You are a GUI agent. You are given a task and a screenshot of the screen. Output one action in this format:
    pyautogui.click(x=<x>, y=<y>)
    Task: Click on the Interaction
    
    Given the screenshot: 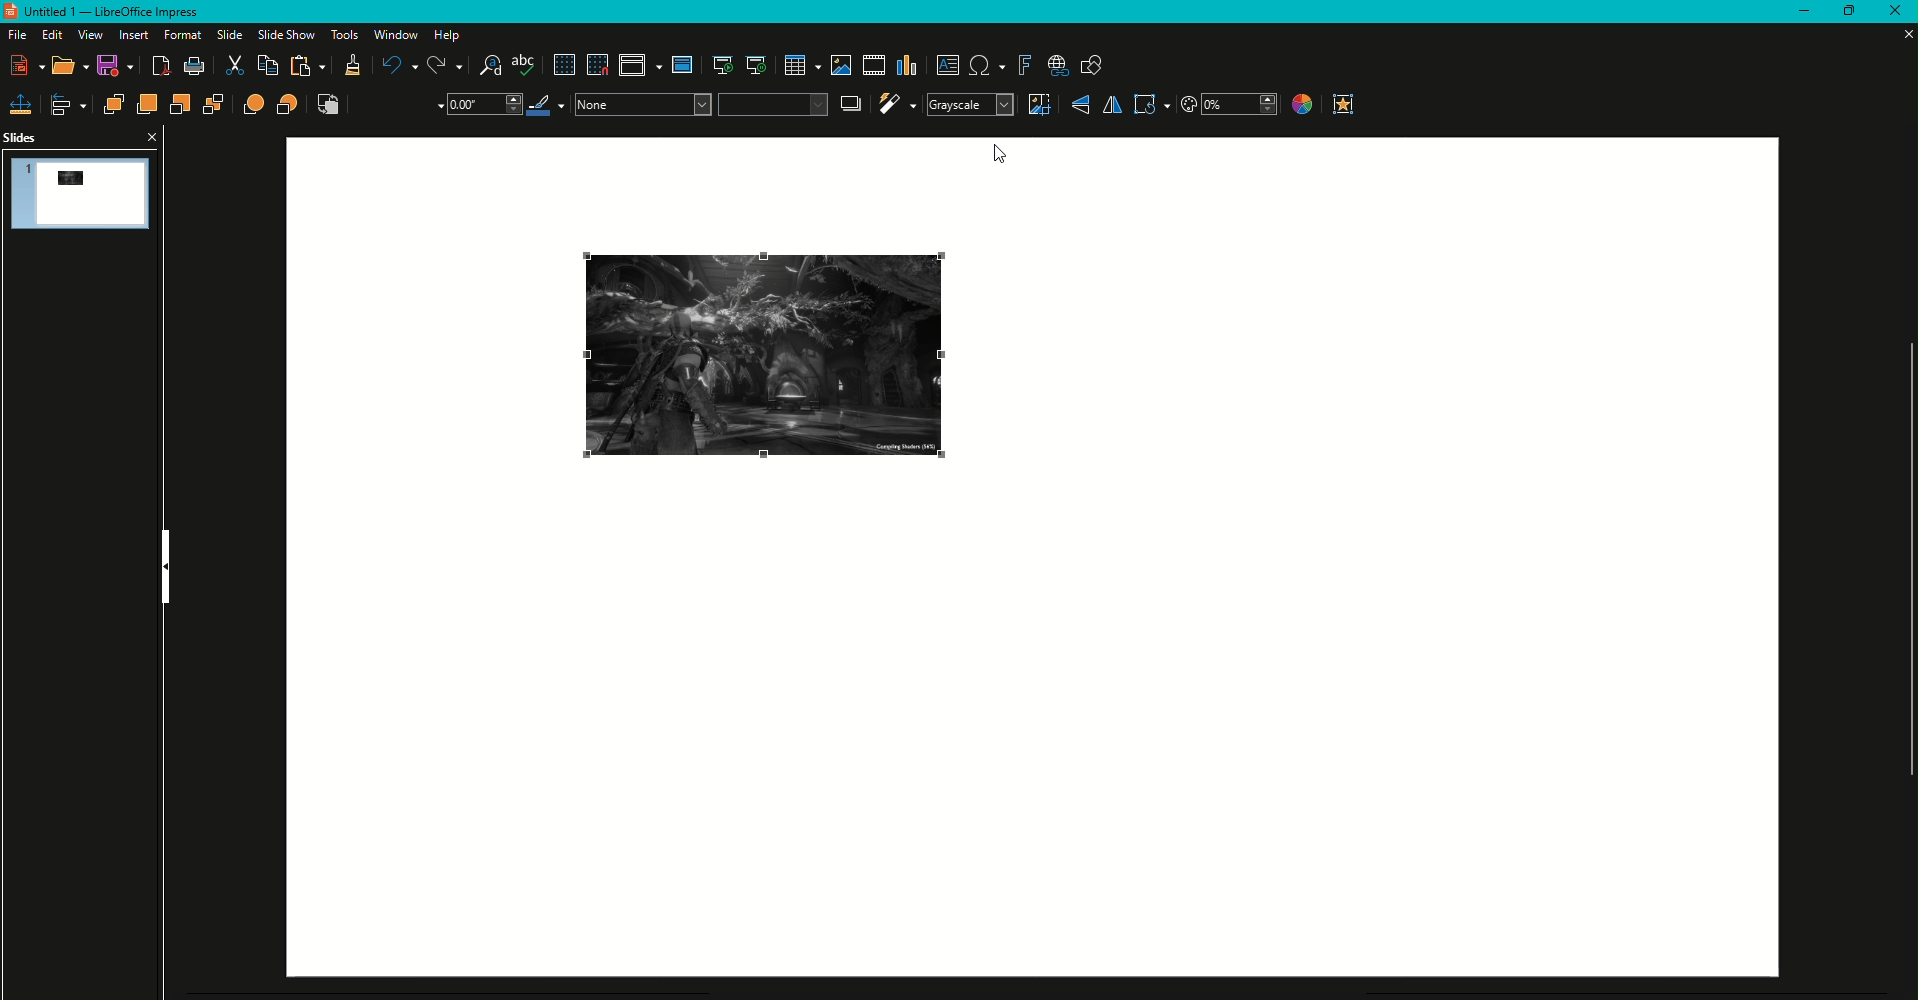 What is the action you would take?
    pyautogui.click(x=1344, y=104)
    